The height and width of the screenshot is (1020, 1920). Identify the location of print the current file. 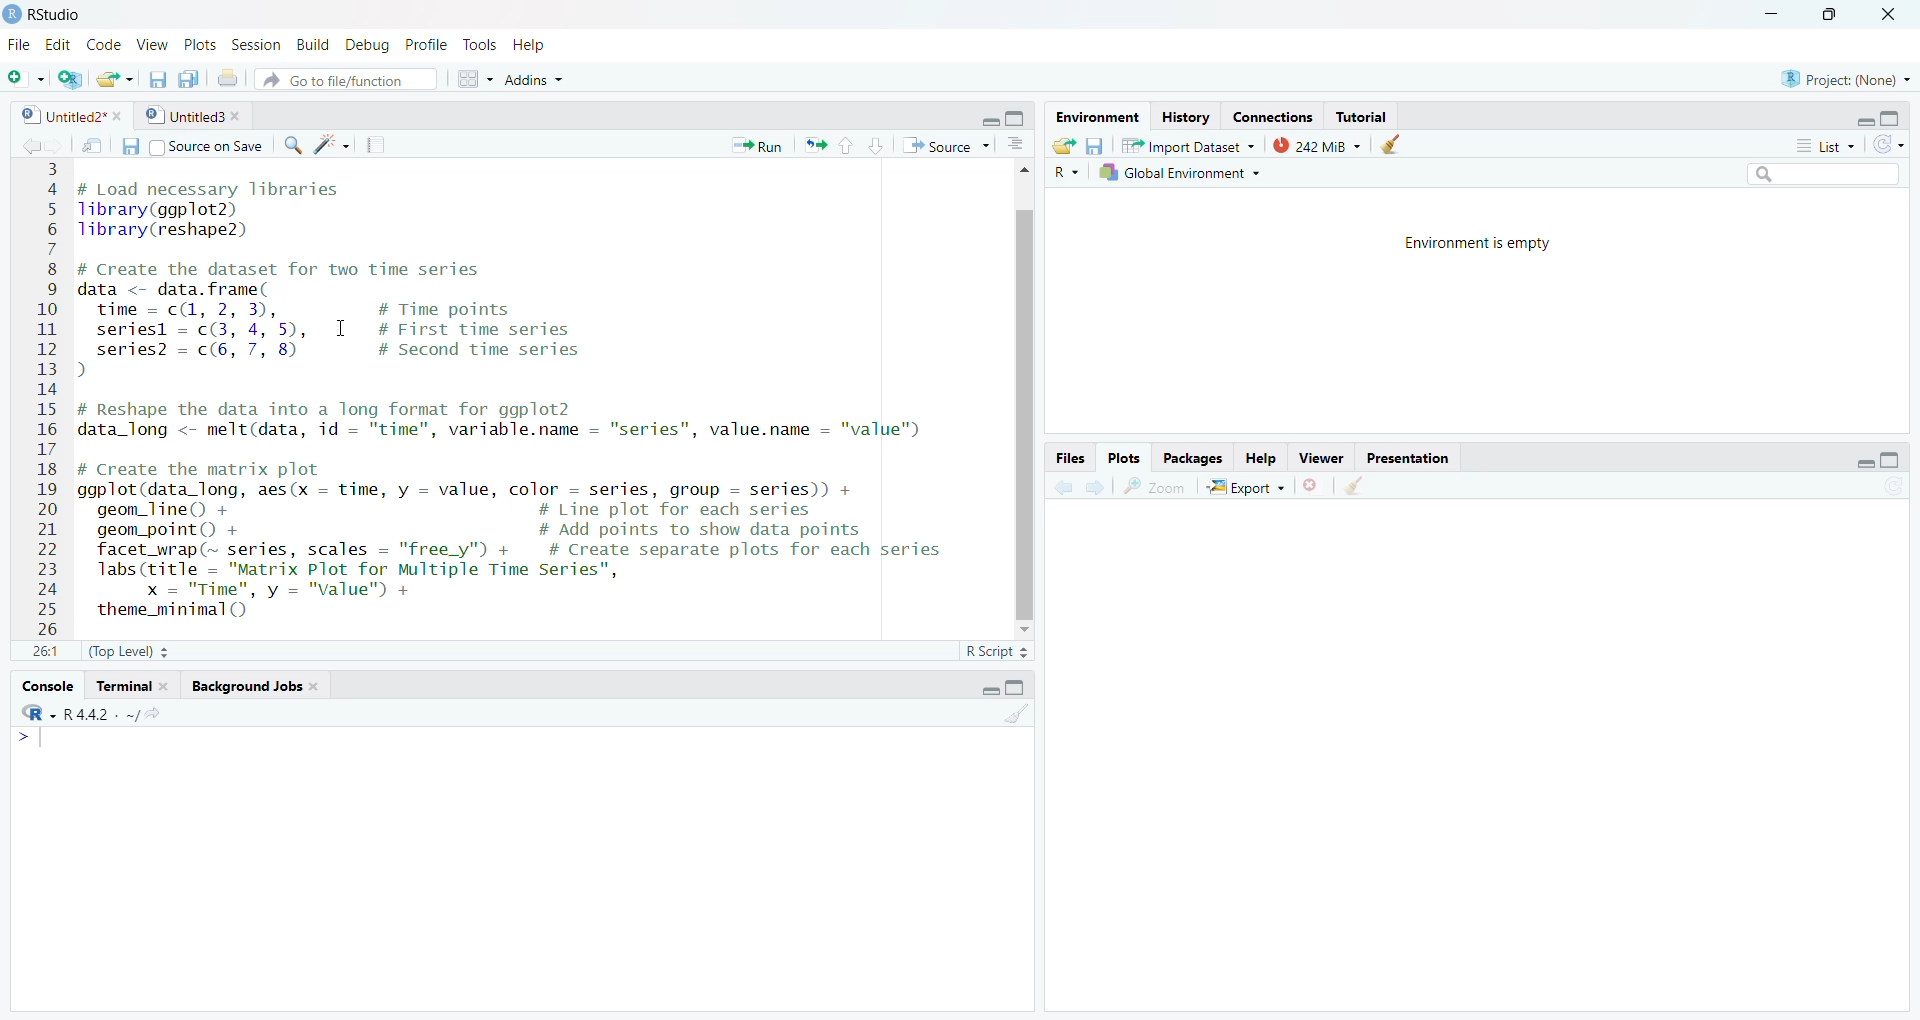
(225, 78).